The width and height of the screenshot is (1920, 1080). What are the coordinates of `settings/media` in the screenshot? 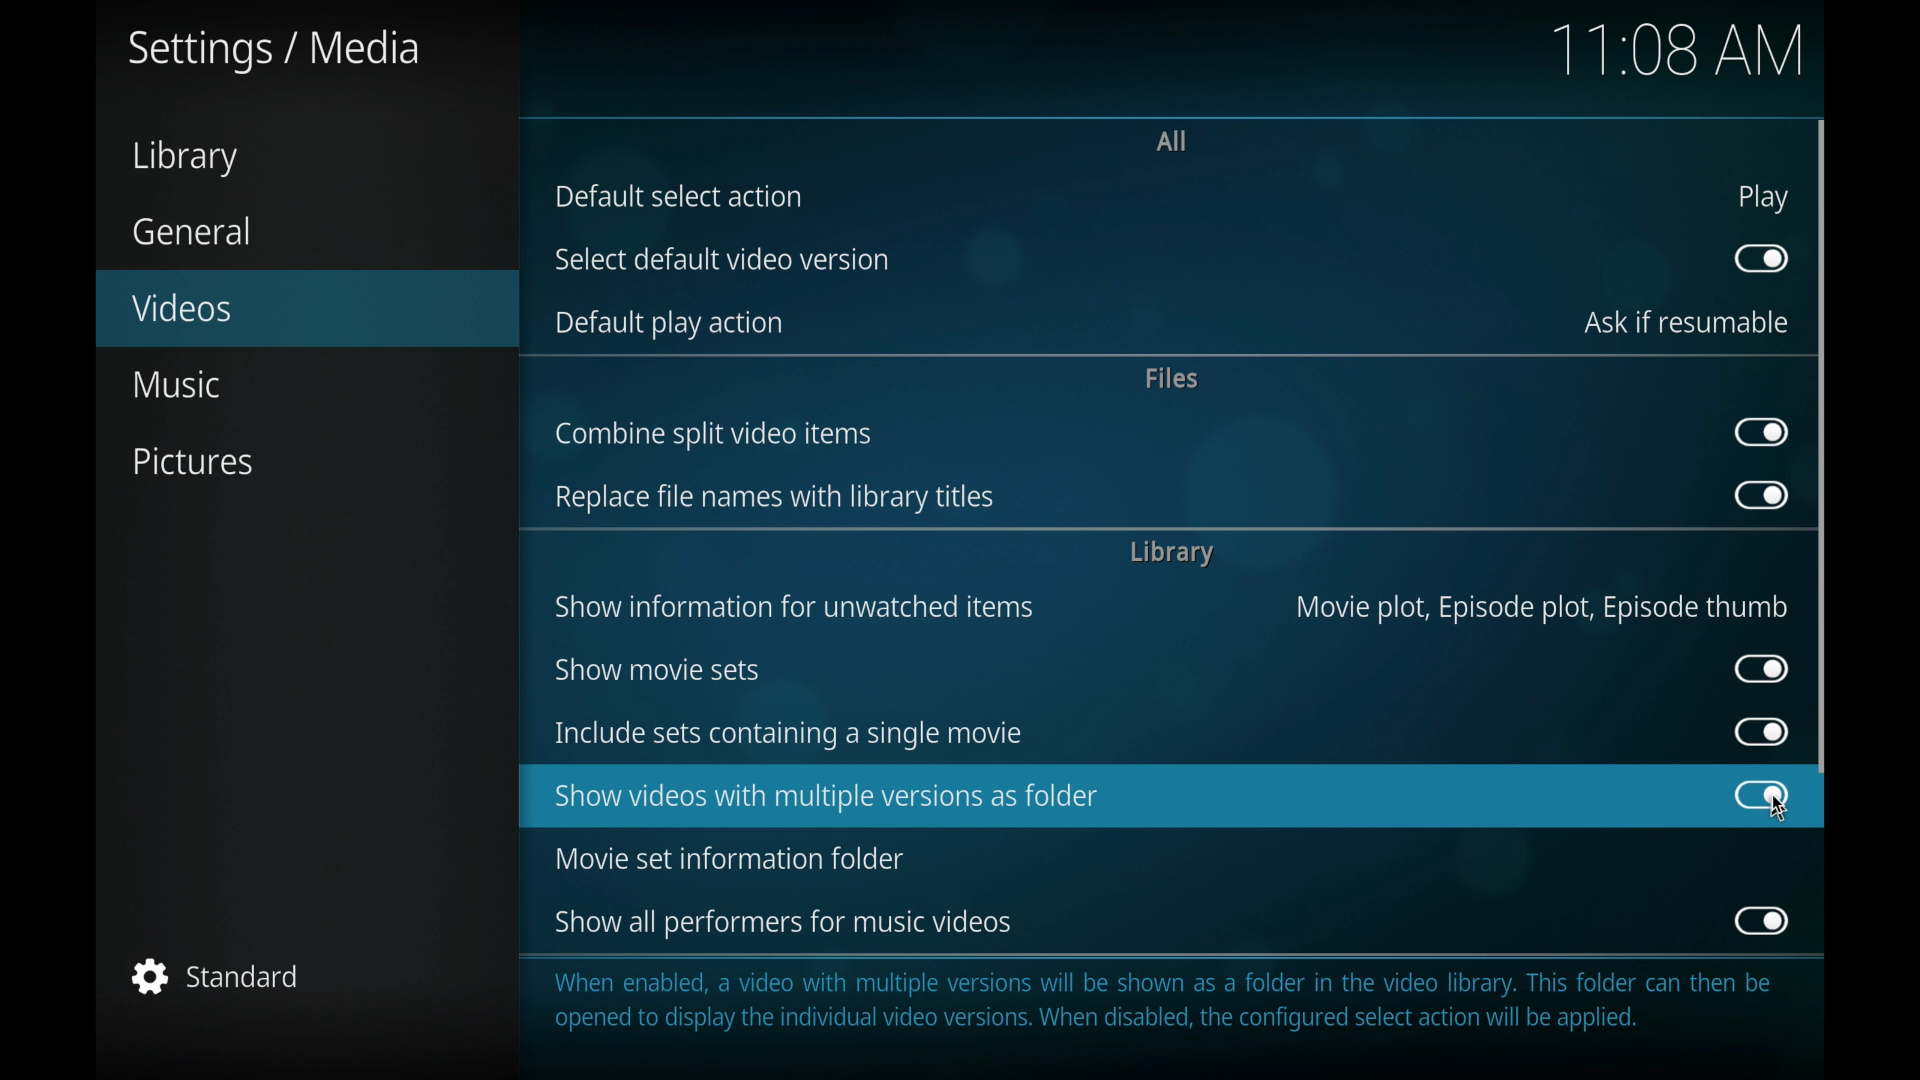 It's located at (274, 52).